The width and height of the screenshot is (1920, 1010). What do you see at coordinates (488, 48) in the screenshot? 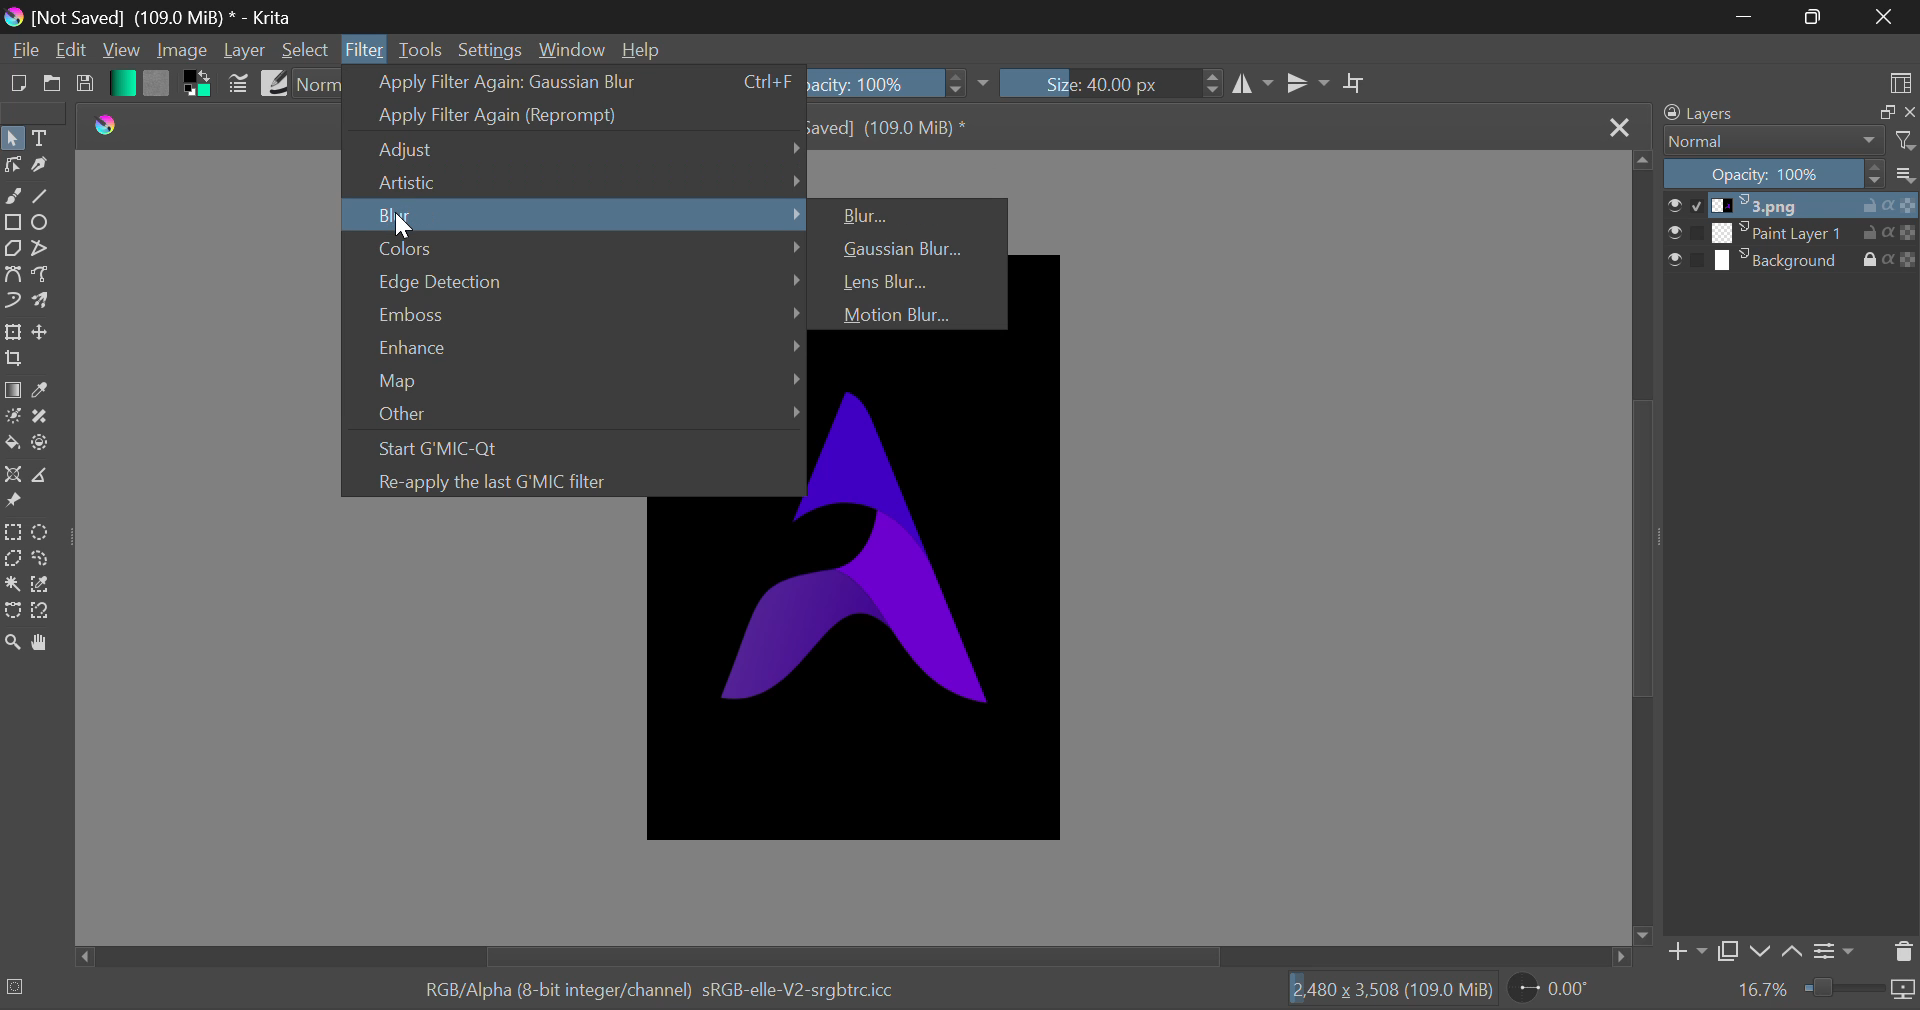
I see `Settings` at bounding box center [488, 48].